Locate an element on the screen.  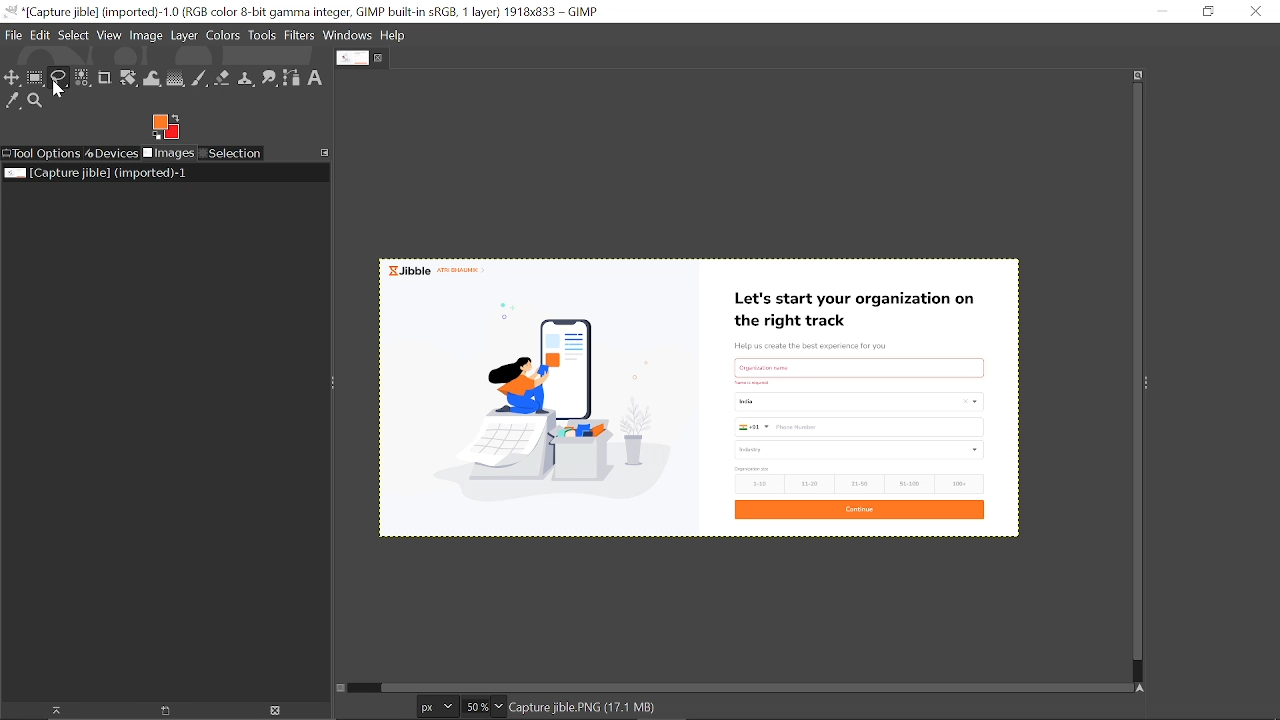
Current window is located at coordinates (304, 12).